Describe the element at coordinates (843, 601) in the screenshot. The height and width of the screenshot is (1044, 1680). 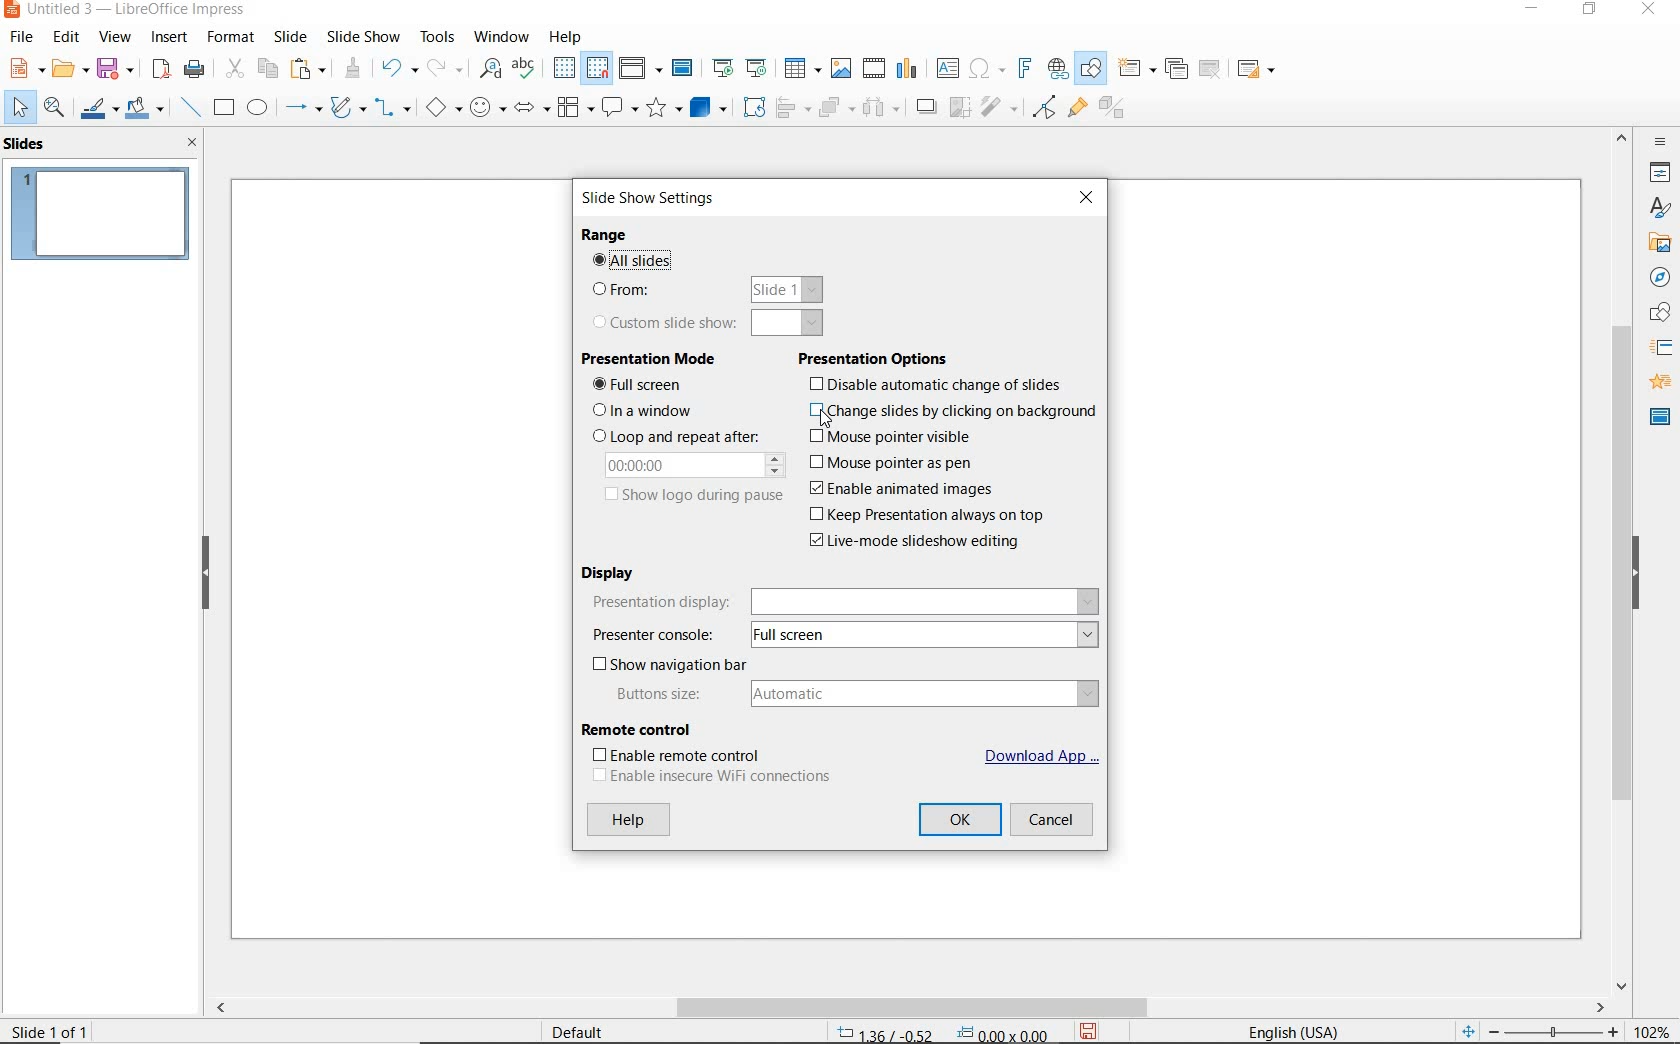
I see `PRESENTATION DISPLAY` at that location.